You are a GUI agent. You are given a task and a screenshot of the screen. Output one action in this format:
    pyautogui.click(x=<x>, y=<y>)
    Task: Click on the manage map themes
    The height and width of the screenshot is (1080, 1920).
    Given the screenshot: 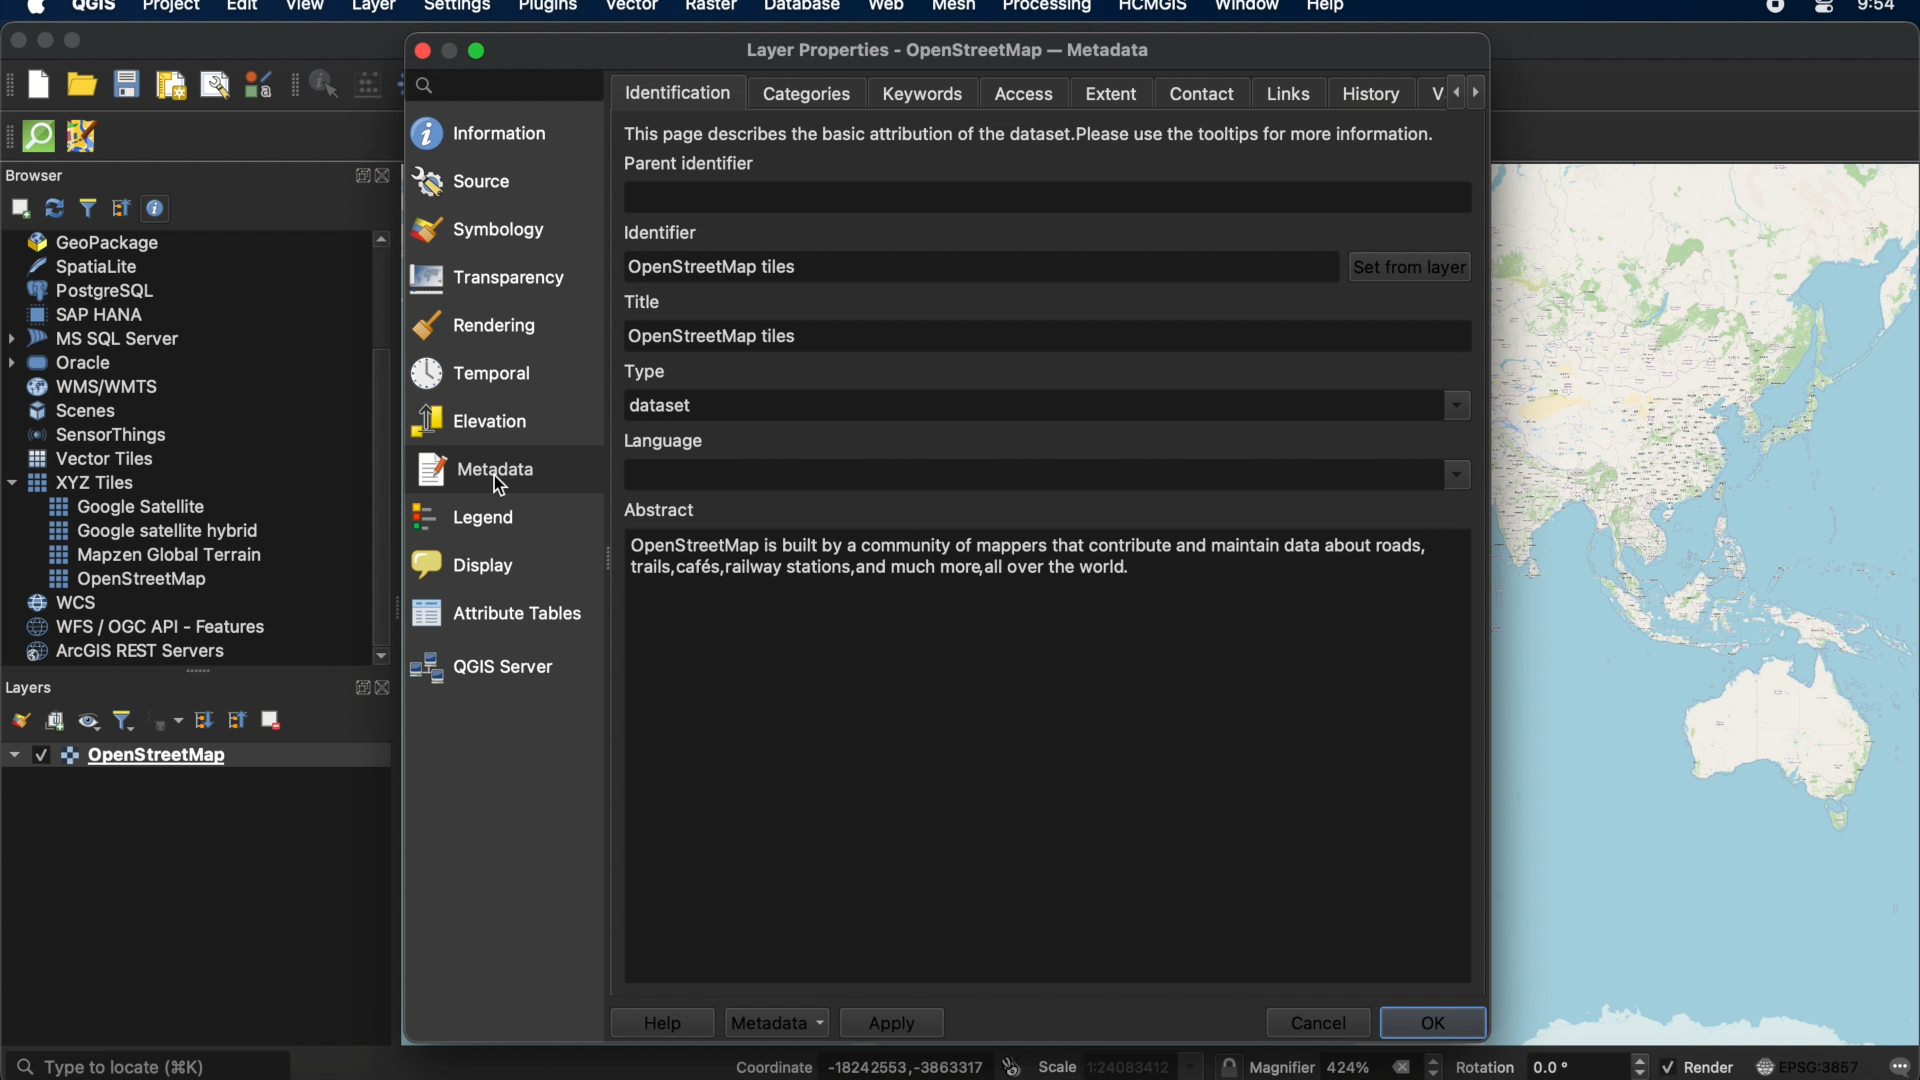 What is the action you would take?
    pyautogui.click(x=87, y=722)
    